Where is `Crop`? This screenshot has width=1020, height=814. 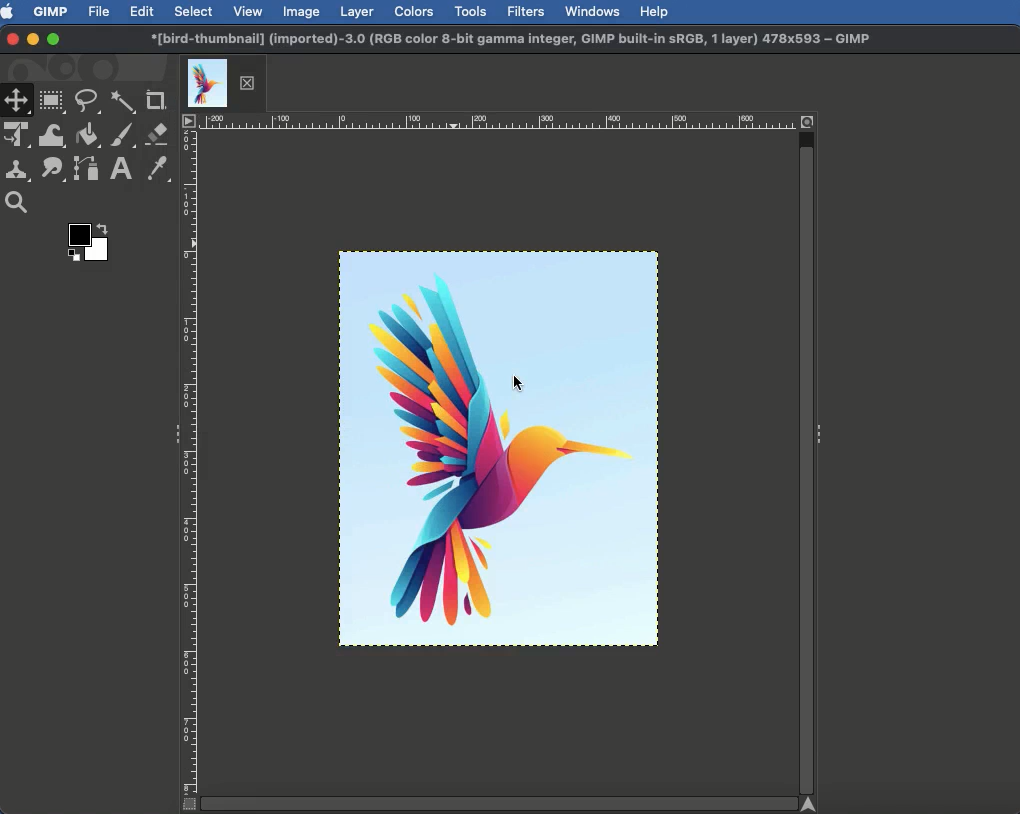
Crop is located at coordinates (156, 100).